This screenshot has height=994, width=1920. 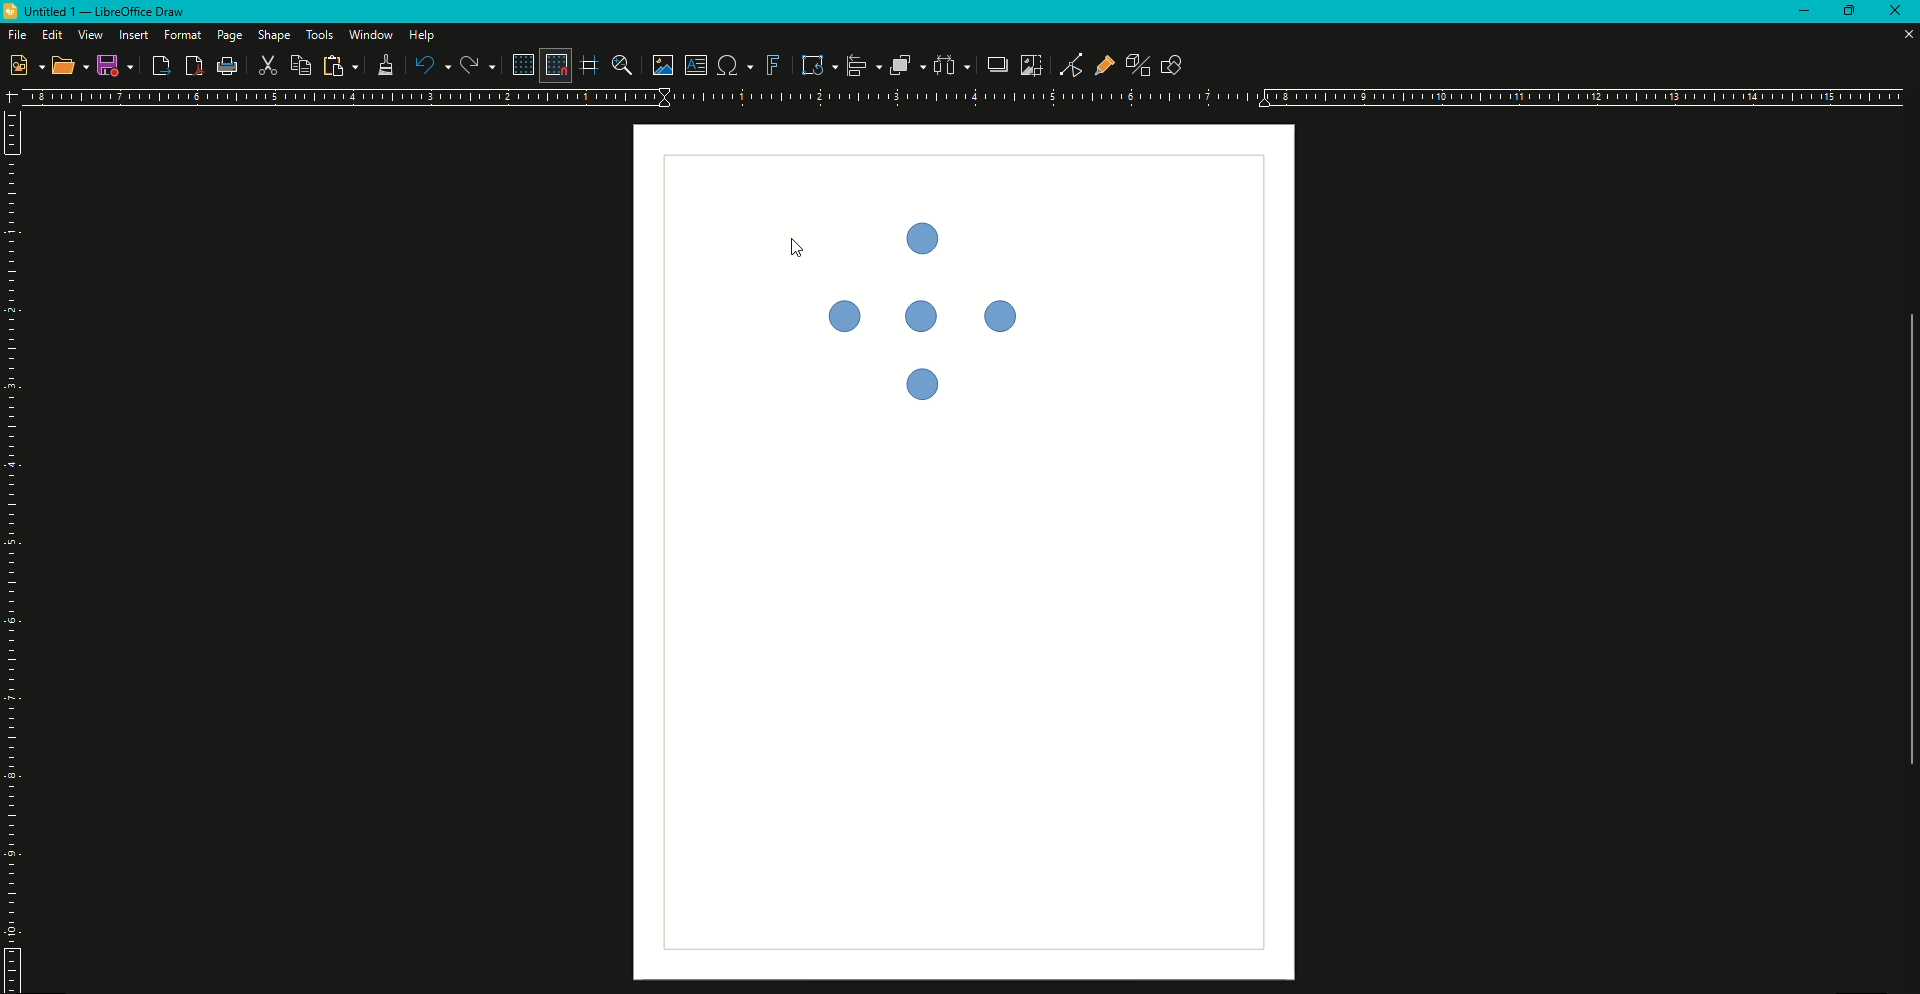 What do you see at coordinates (792, 245) in the screenshot?
I see `Cursor` at bounding box center [792, 245].